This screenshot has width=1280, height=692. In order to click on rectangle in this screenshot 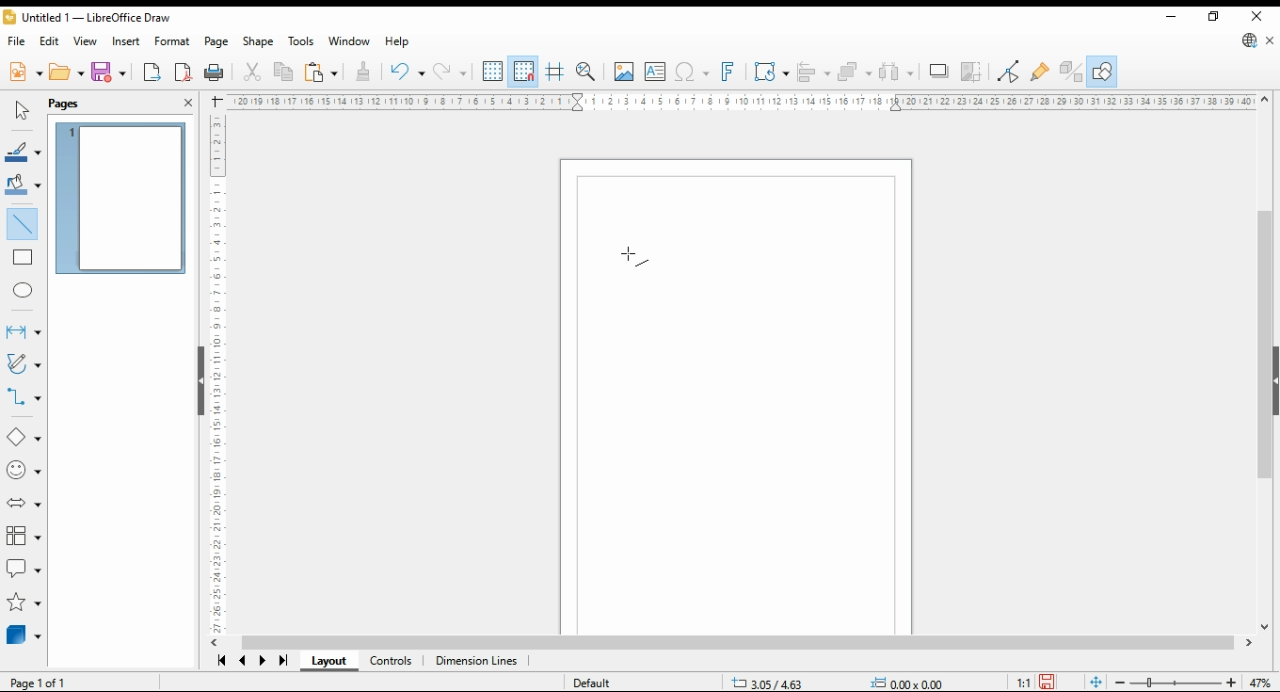, I will do `click(23, 259)`.